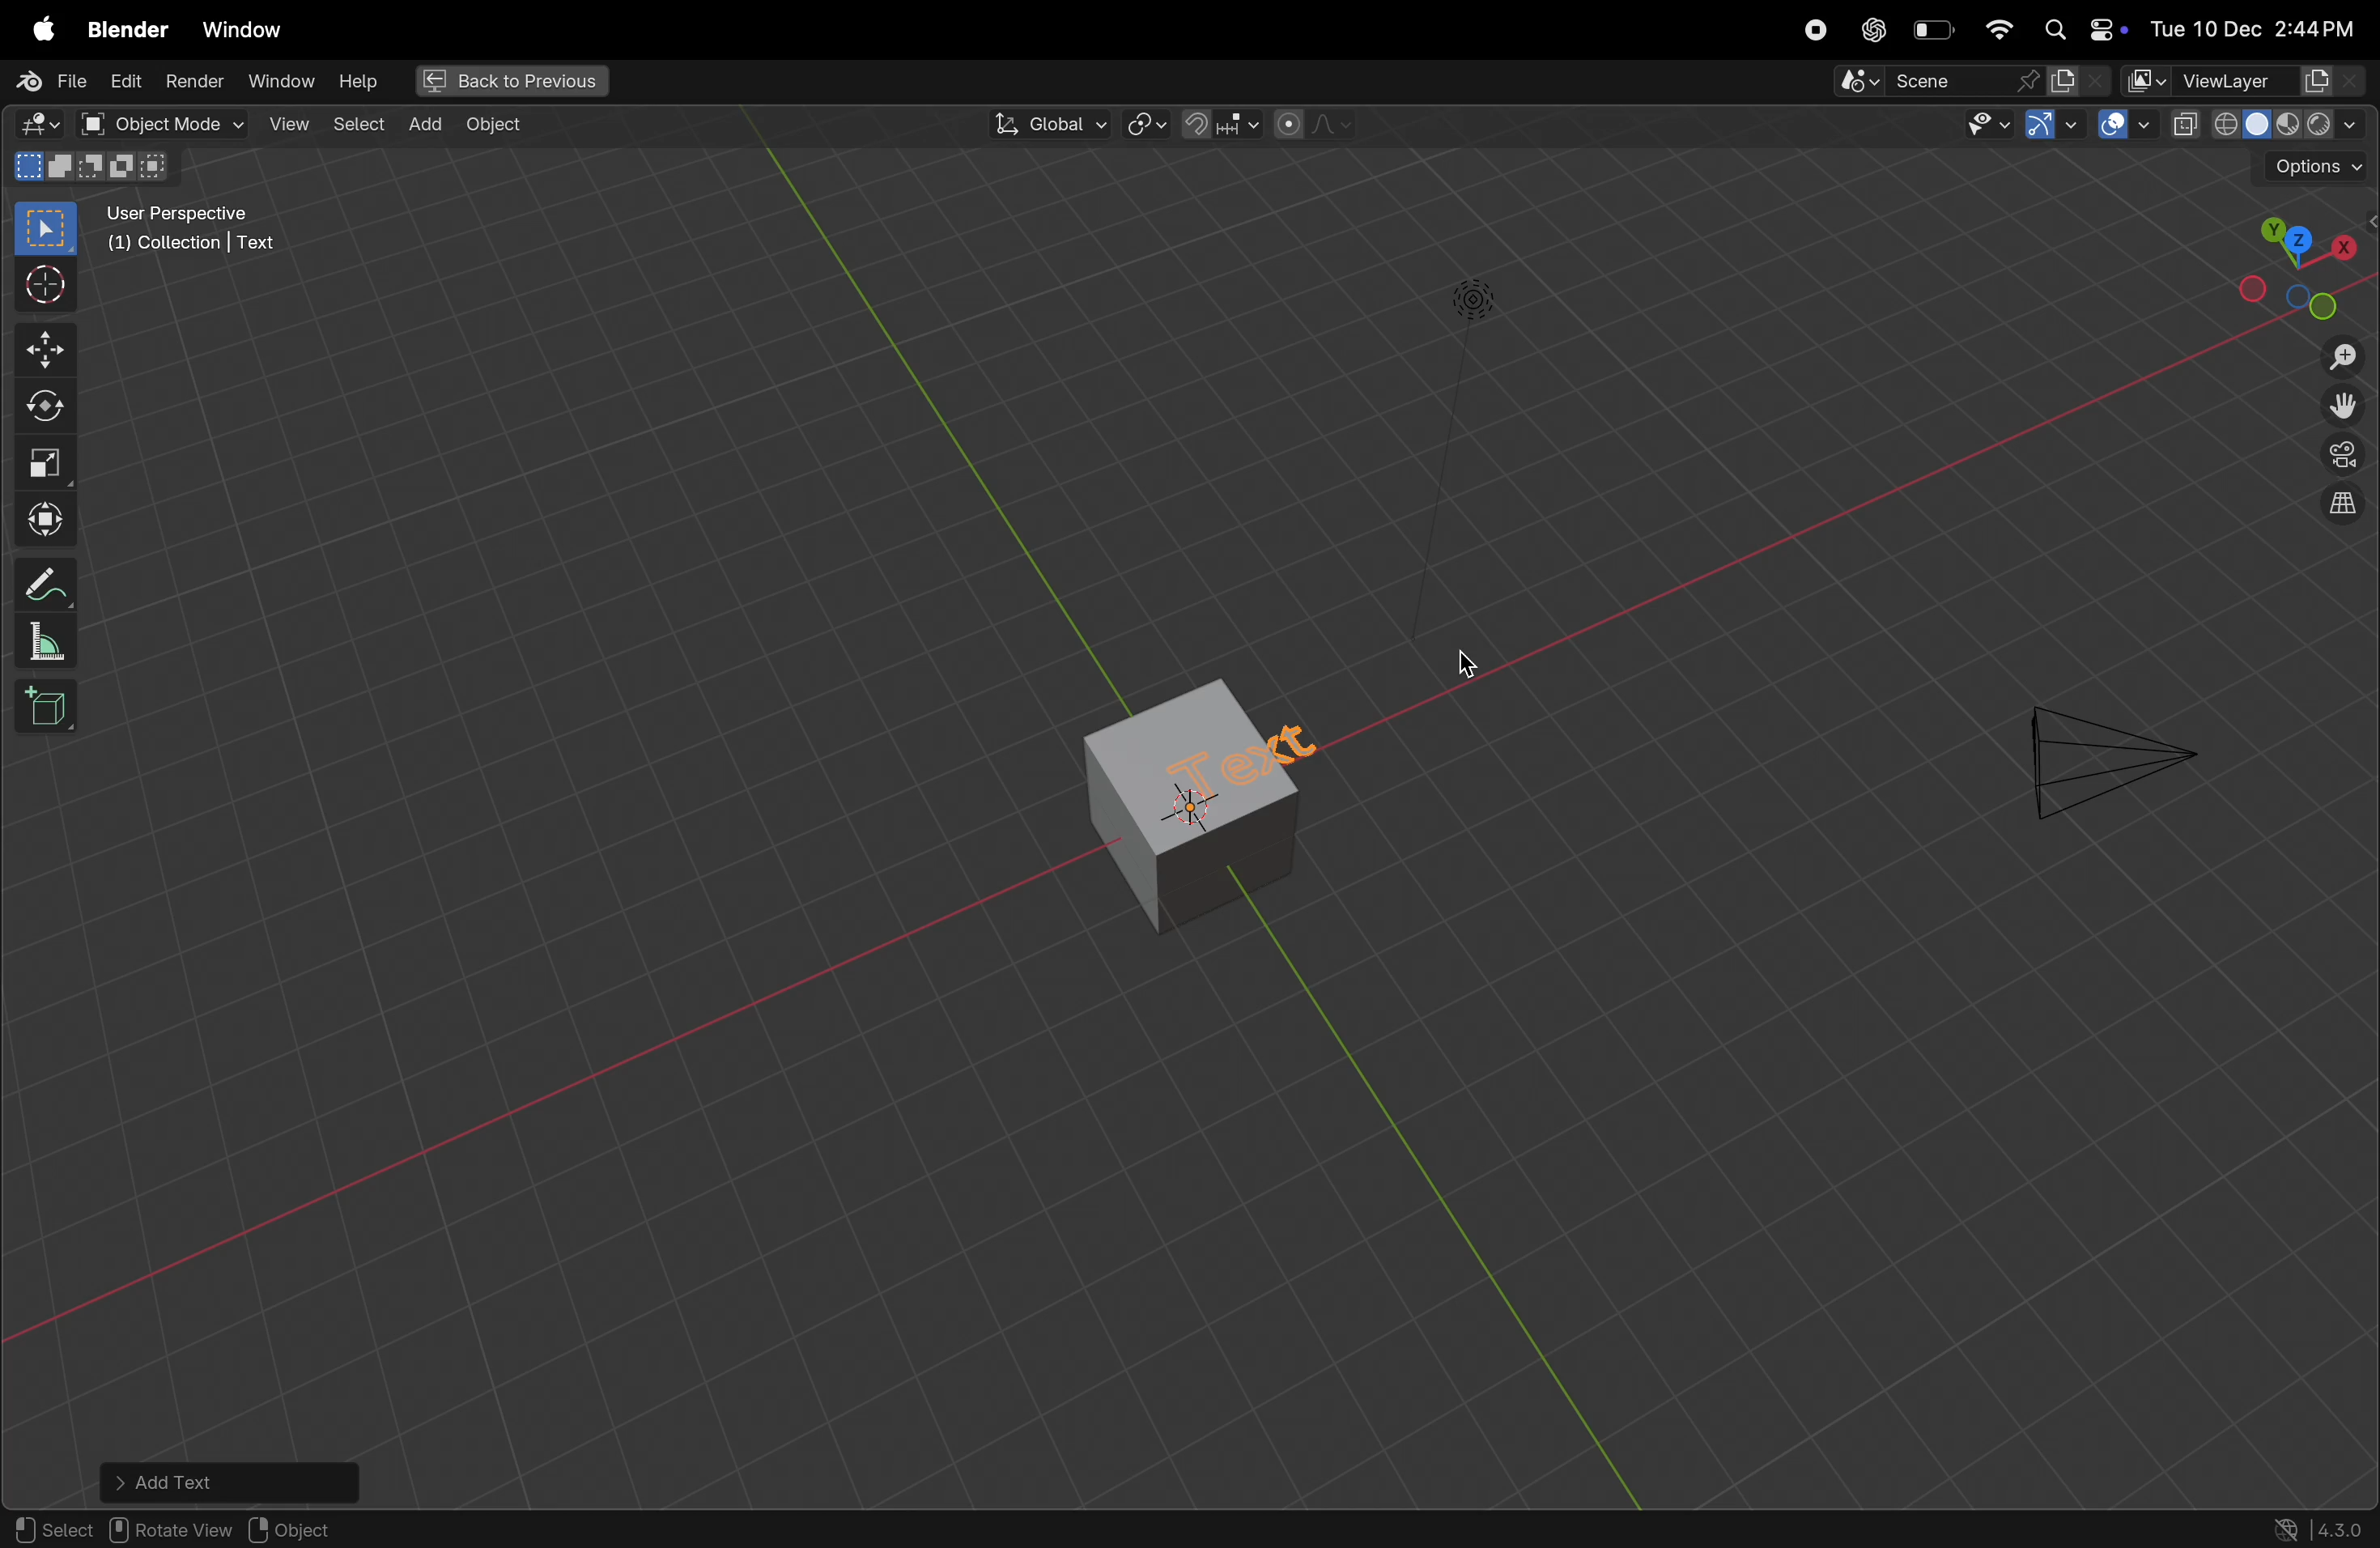  Describe the element at coordinates (424, 123) in the screenshot. I see `add` at that location.